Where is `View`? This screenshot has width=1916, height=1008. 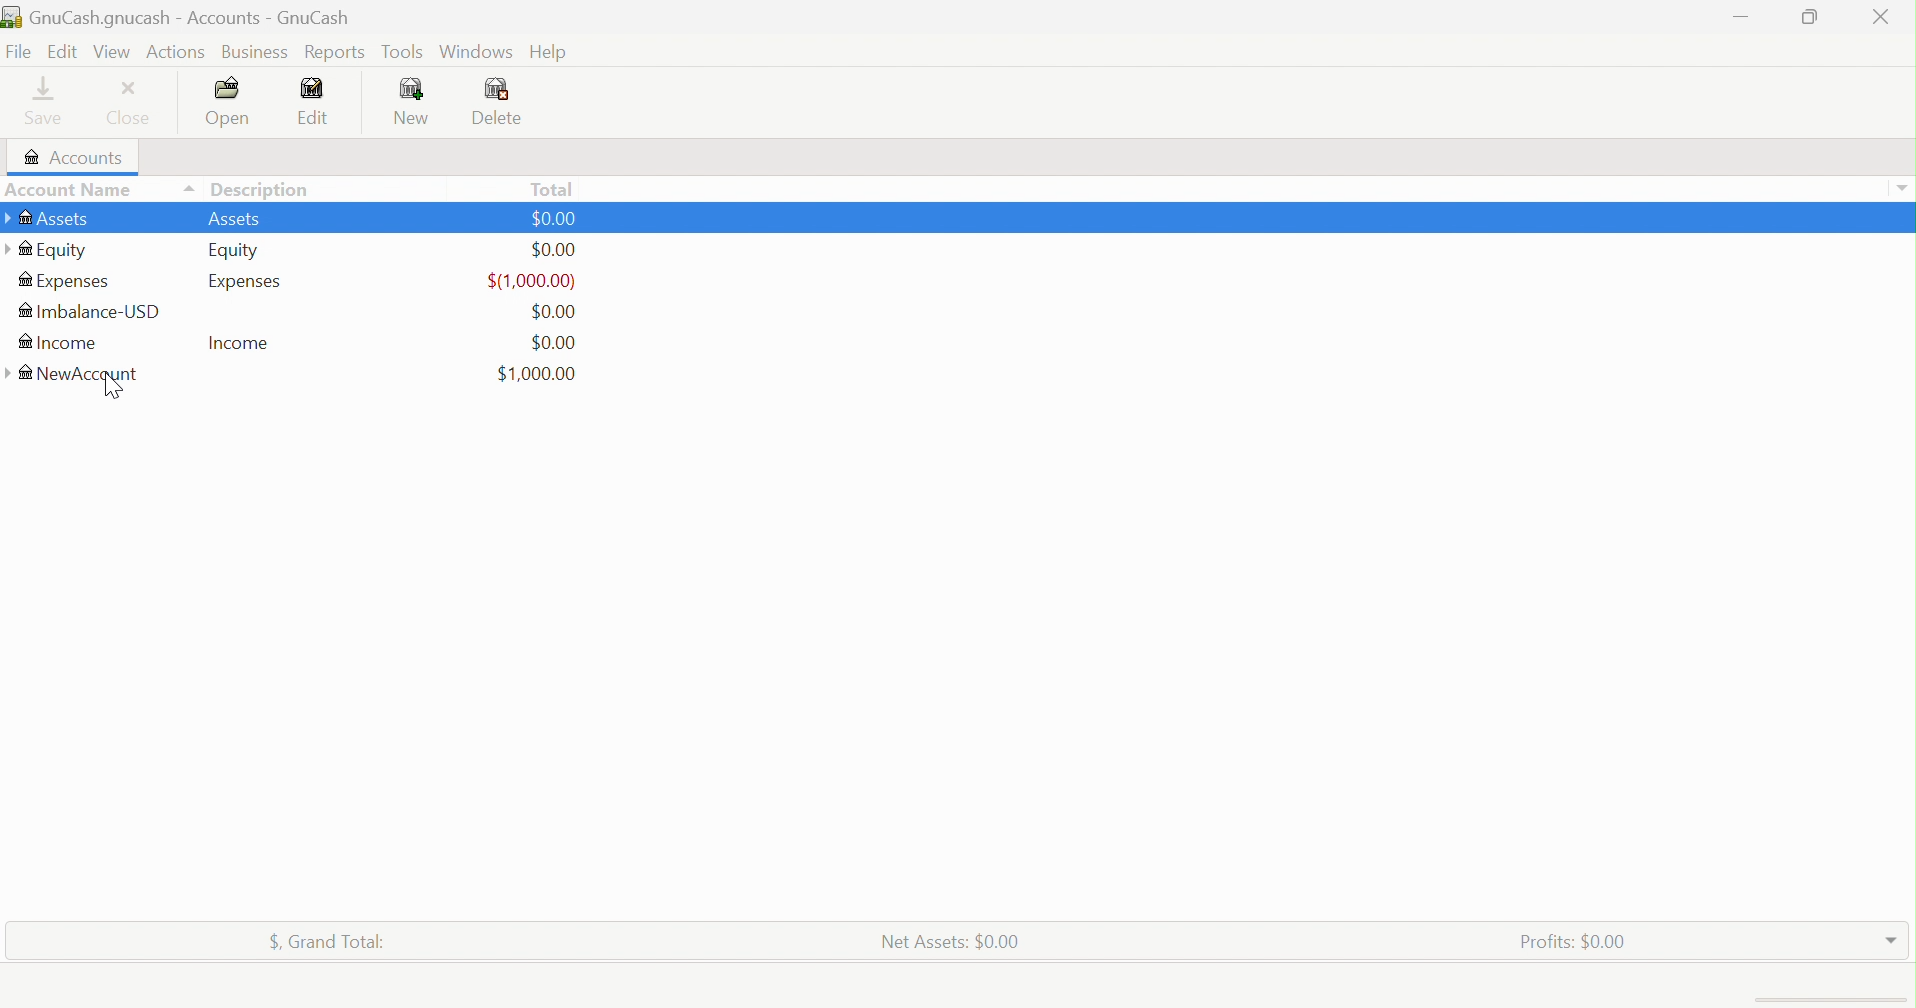
View is located at coordinates (112, 51).